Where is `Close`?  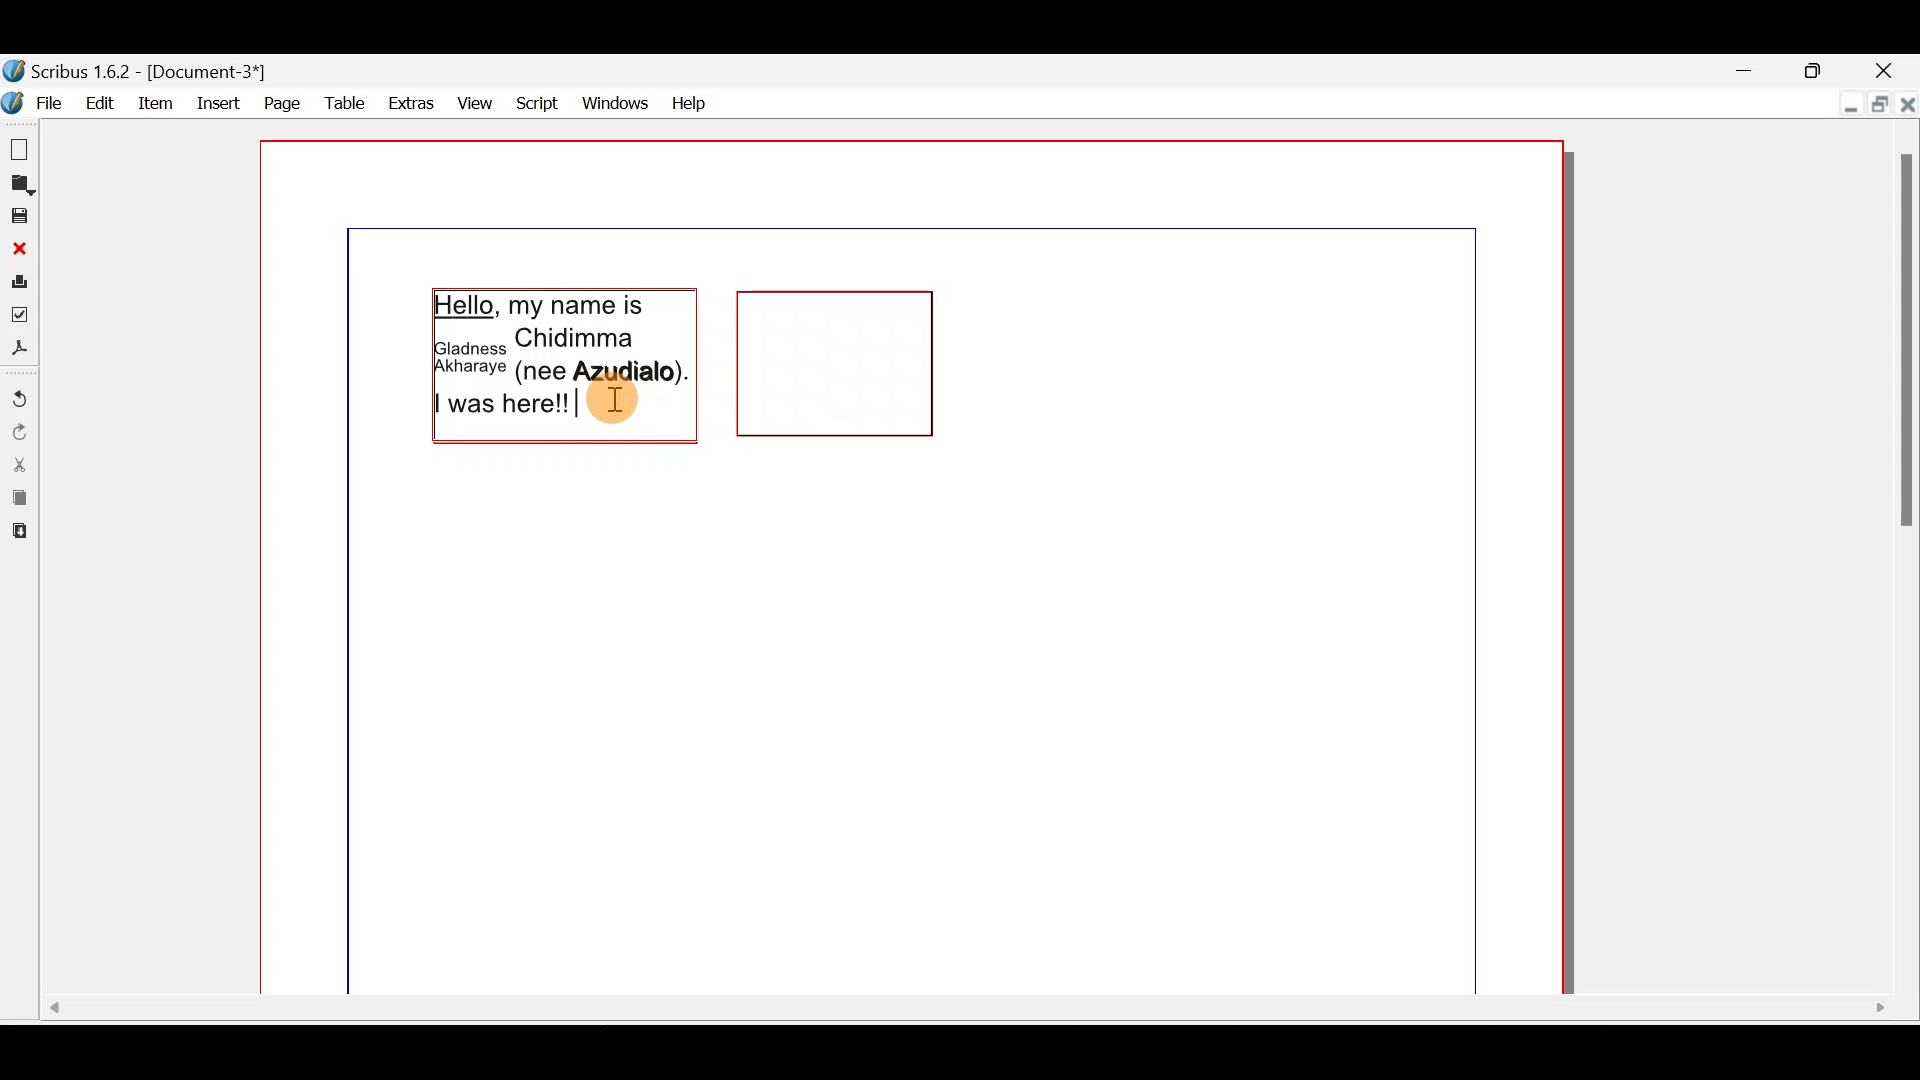
Close is located at coordinates (1884, 68).